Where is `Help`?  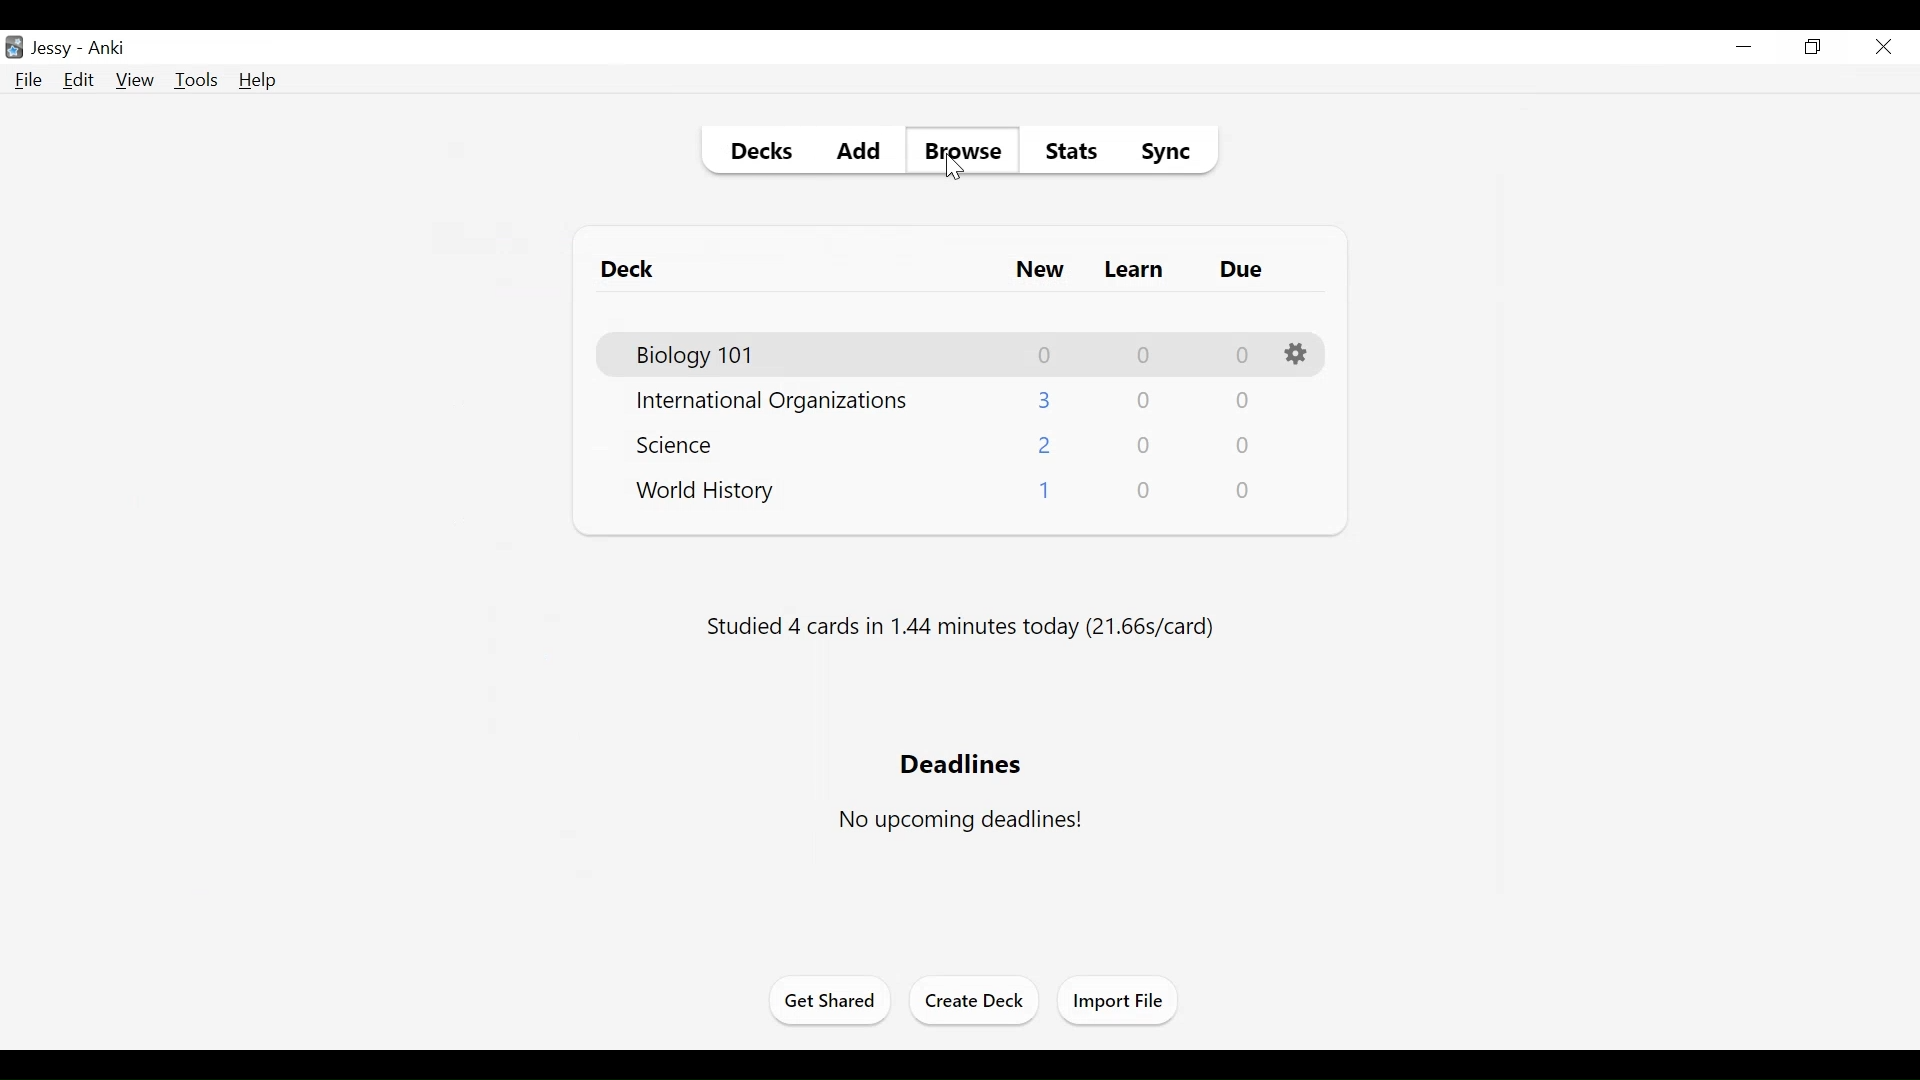 Help is located at coordinates (256, 80).